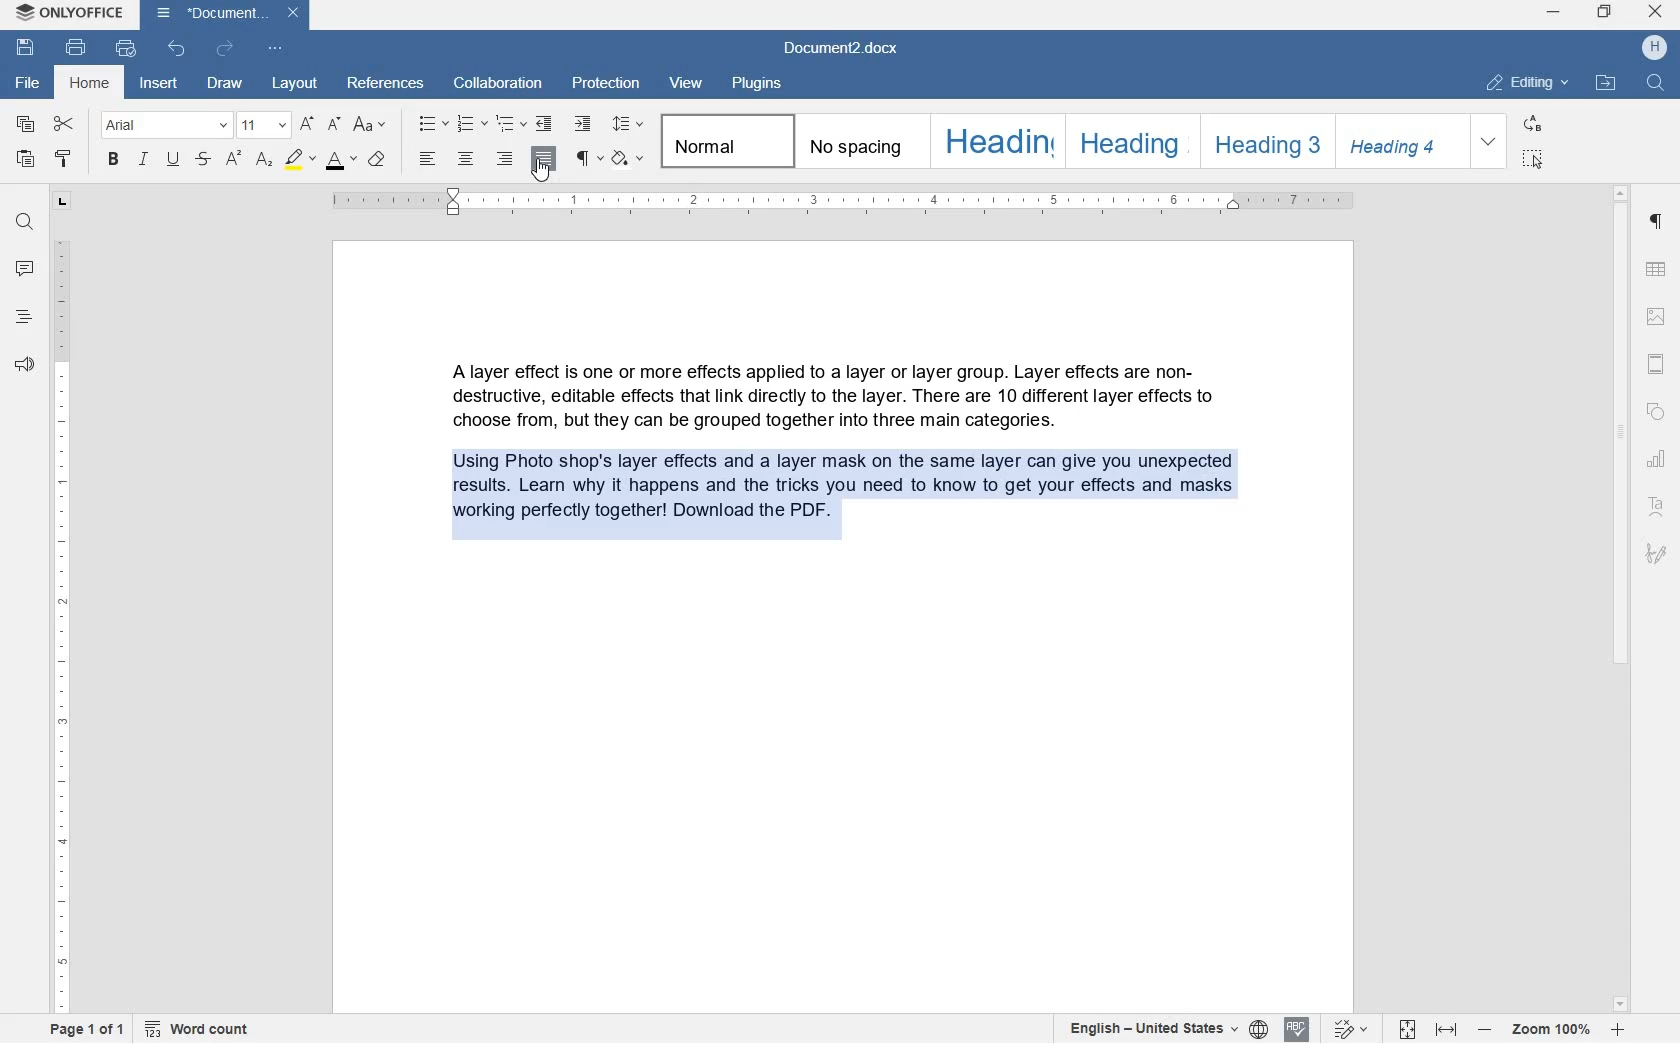  What do you see at coordinates (1655, 508) in the screenshot?
I see `TEXT ART` at bounding box center [1655, 508].